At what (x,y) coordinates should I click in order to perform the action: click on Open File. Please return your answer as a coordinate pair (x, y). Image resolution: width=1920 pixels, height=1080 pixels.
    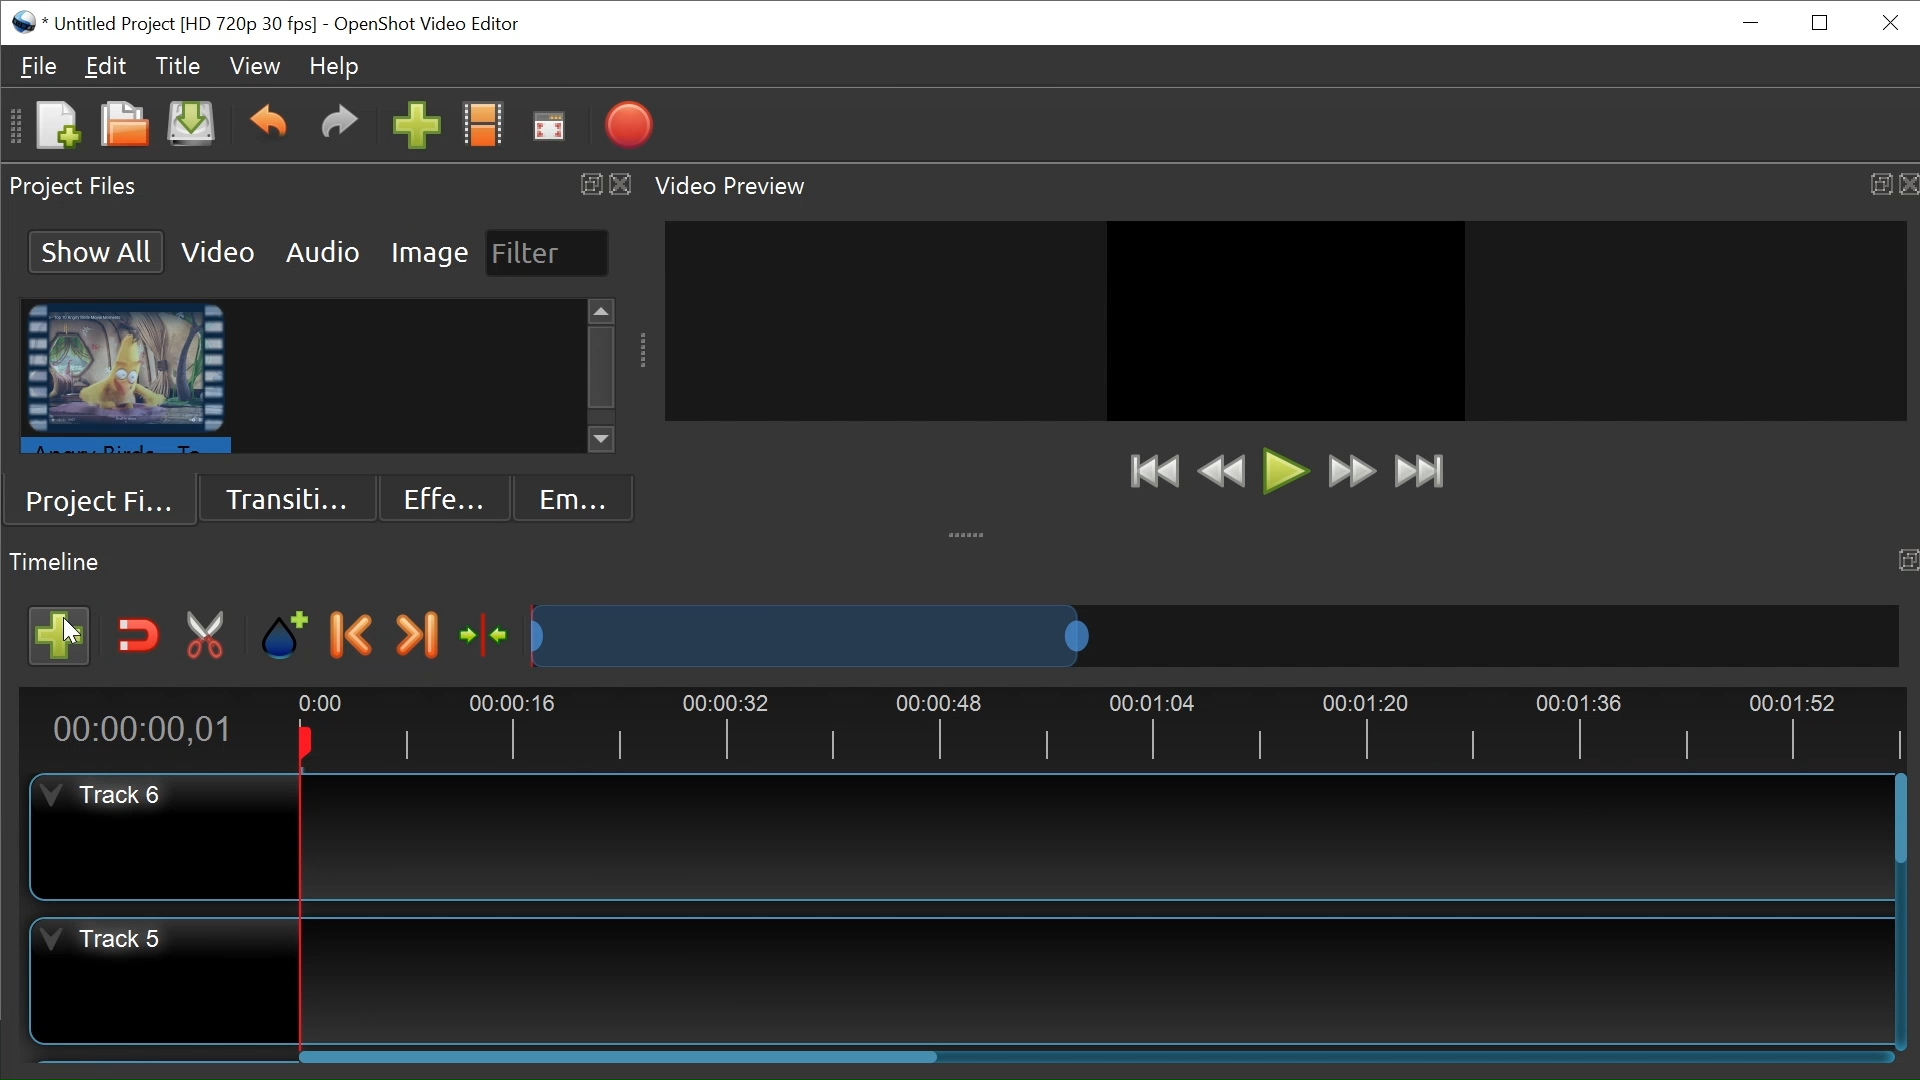
    Looking at the image, I should click on (123, 126).